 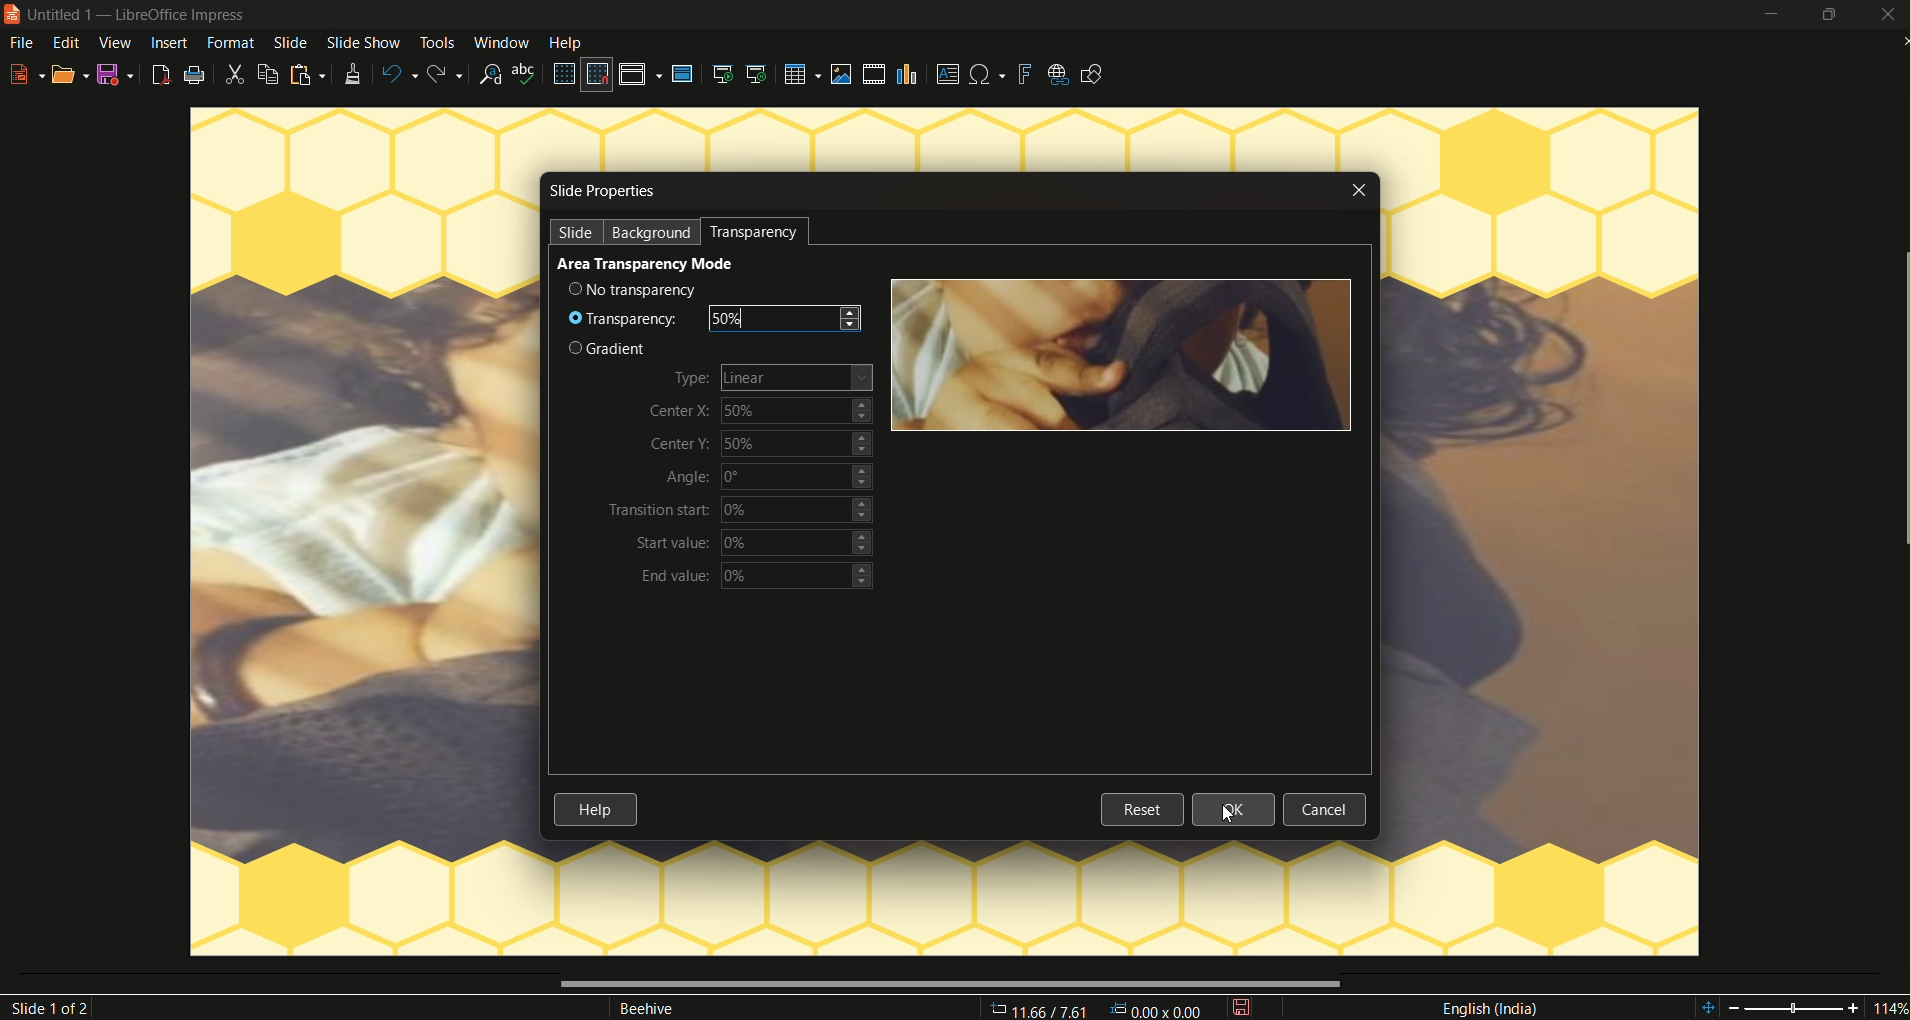 I want to click on insert, so click(x=168, y=42).